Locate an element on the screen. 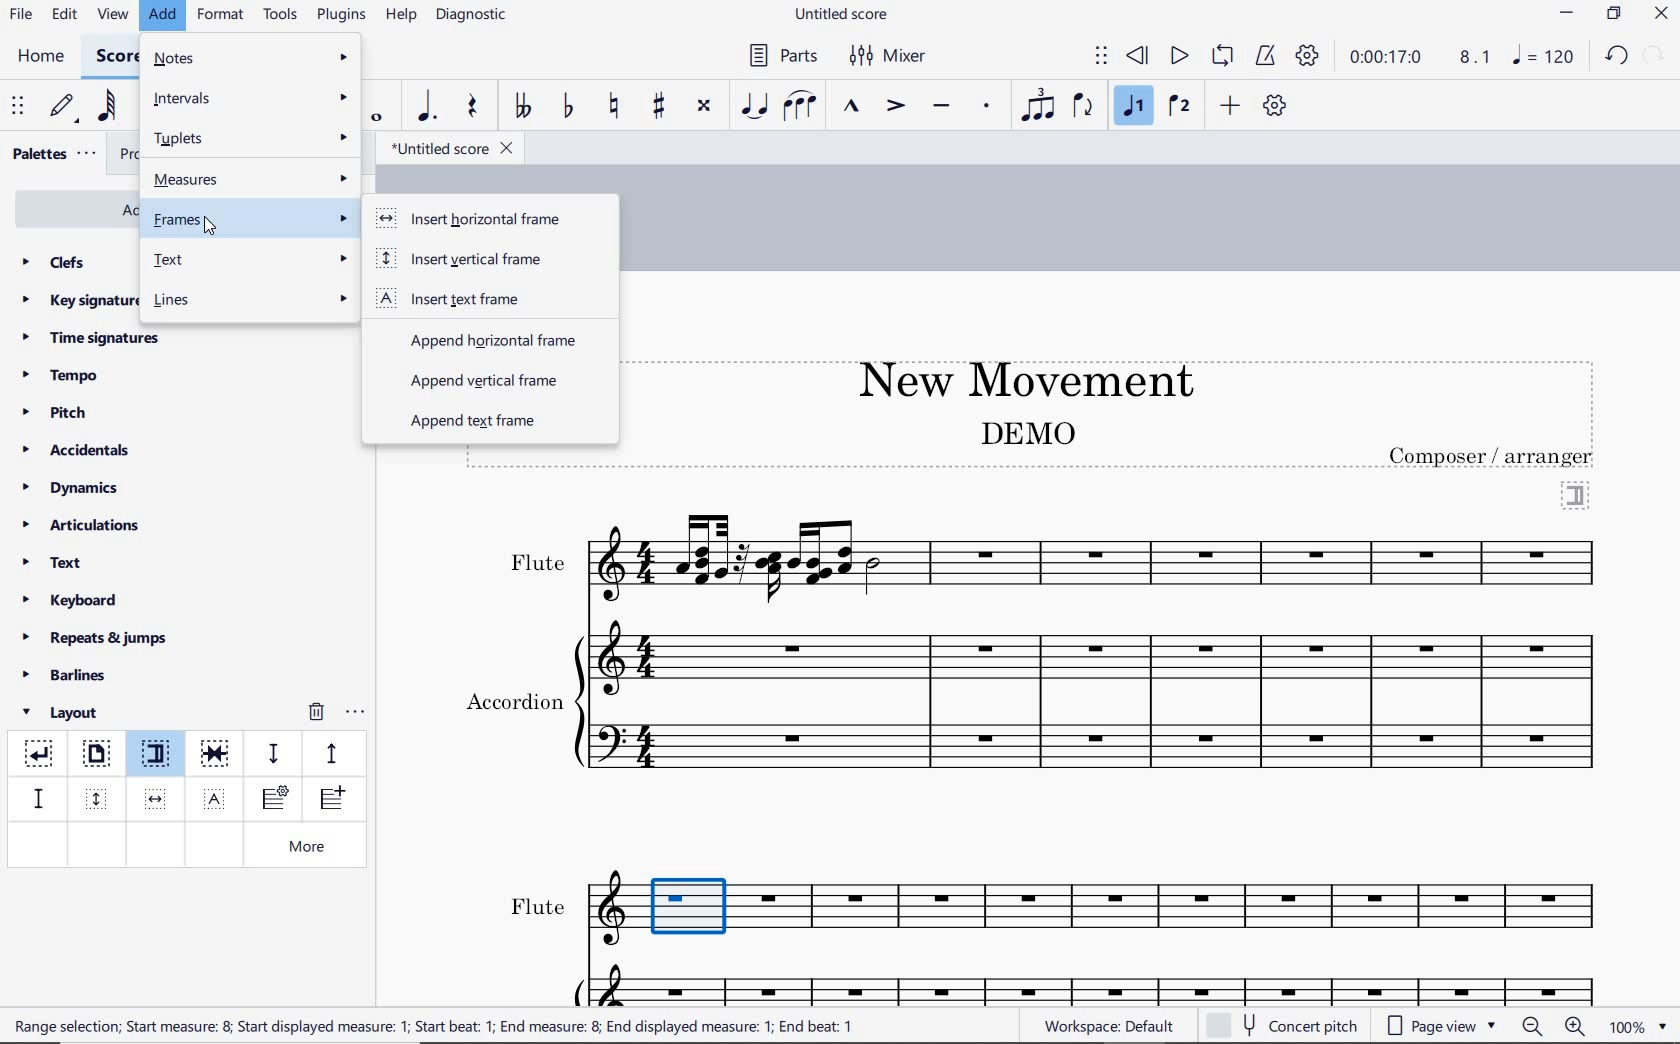 This screenshot has width=1680, height=1044. playback time is located at coordinates (1386, 57).